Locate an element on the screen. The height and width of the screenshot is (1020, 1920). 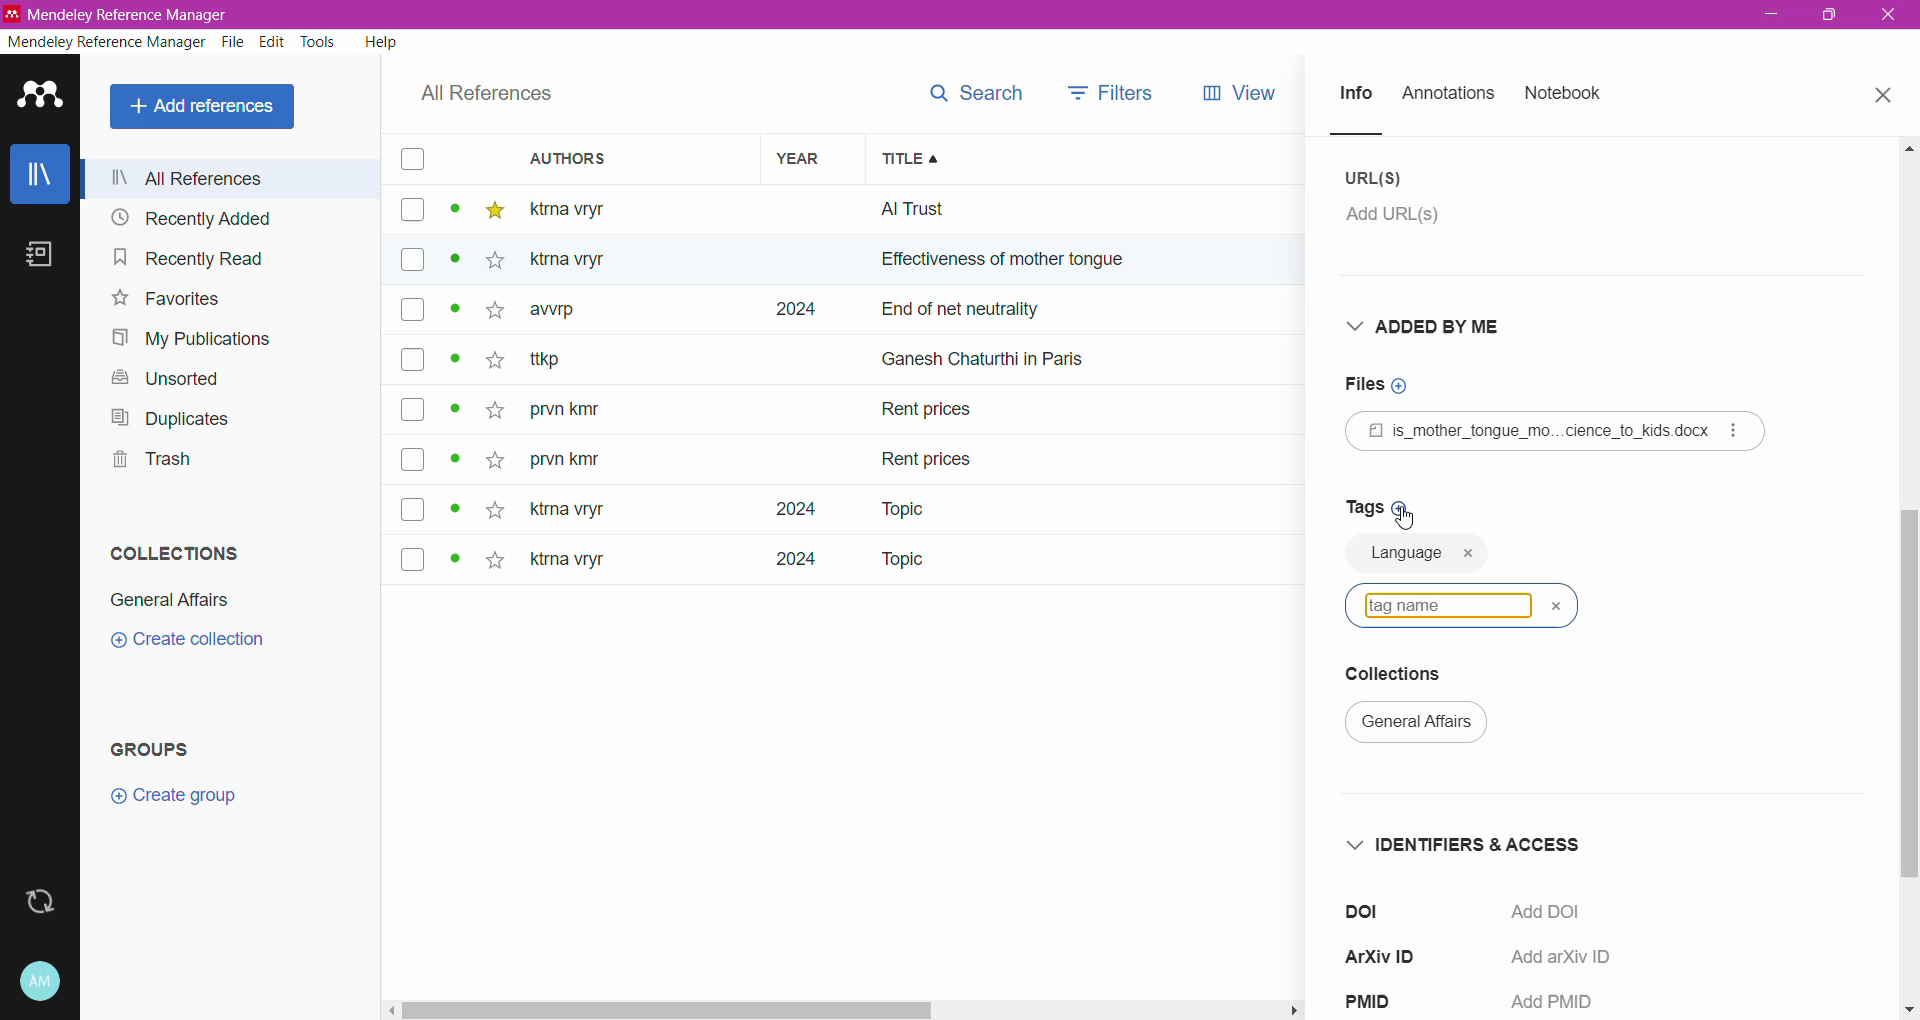
Tools is located at coordinates (320, 42).